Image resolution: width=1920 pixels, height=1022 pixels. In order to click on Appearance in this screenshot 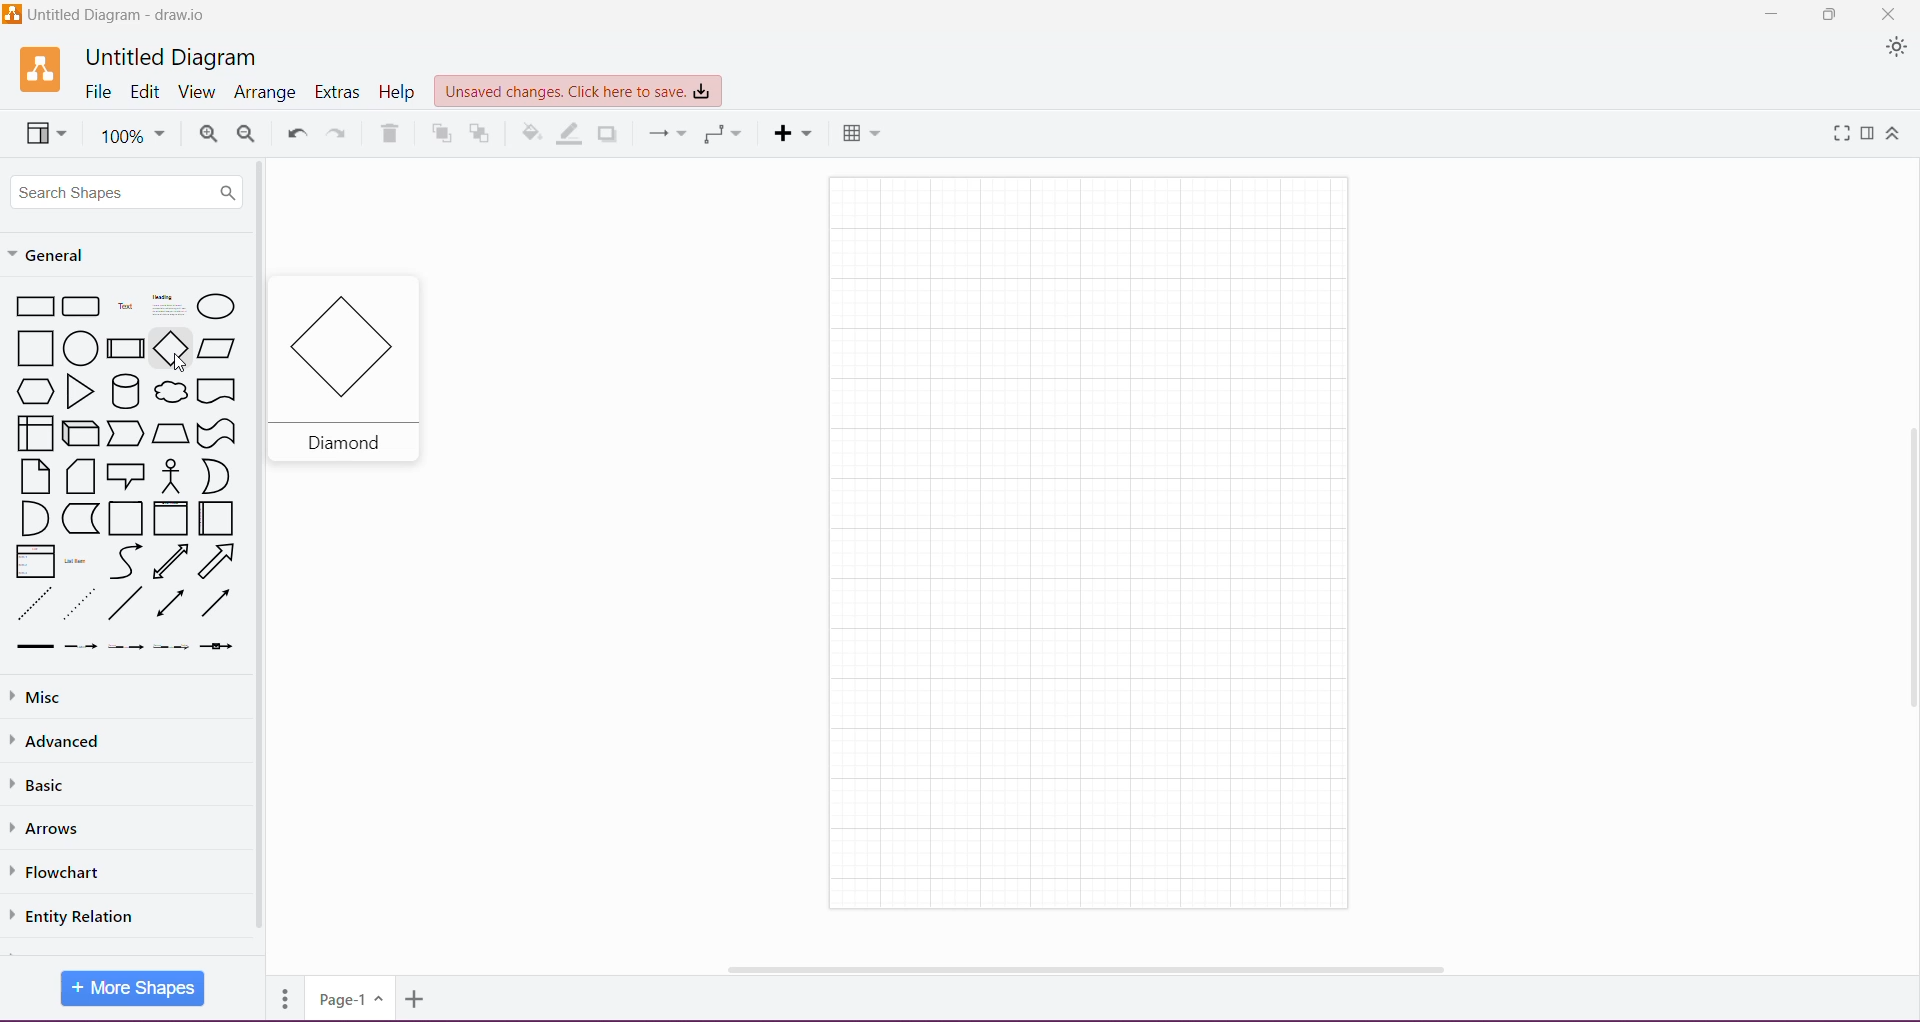, I will do `click(1897, 48)`.